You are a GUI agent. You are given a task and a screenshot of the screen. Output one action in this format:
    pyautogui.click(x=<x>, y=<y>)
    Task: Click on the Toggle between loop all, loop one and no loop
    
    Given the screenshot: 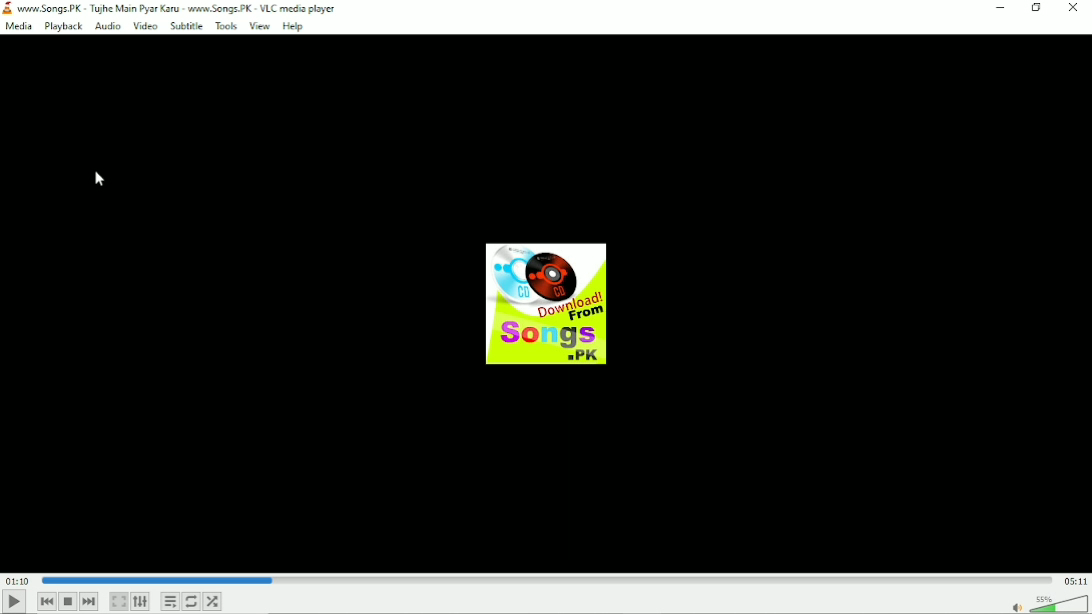 What is the action you would take?
    pyautogui.click(x=192, y=602)
    